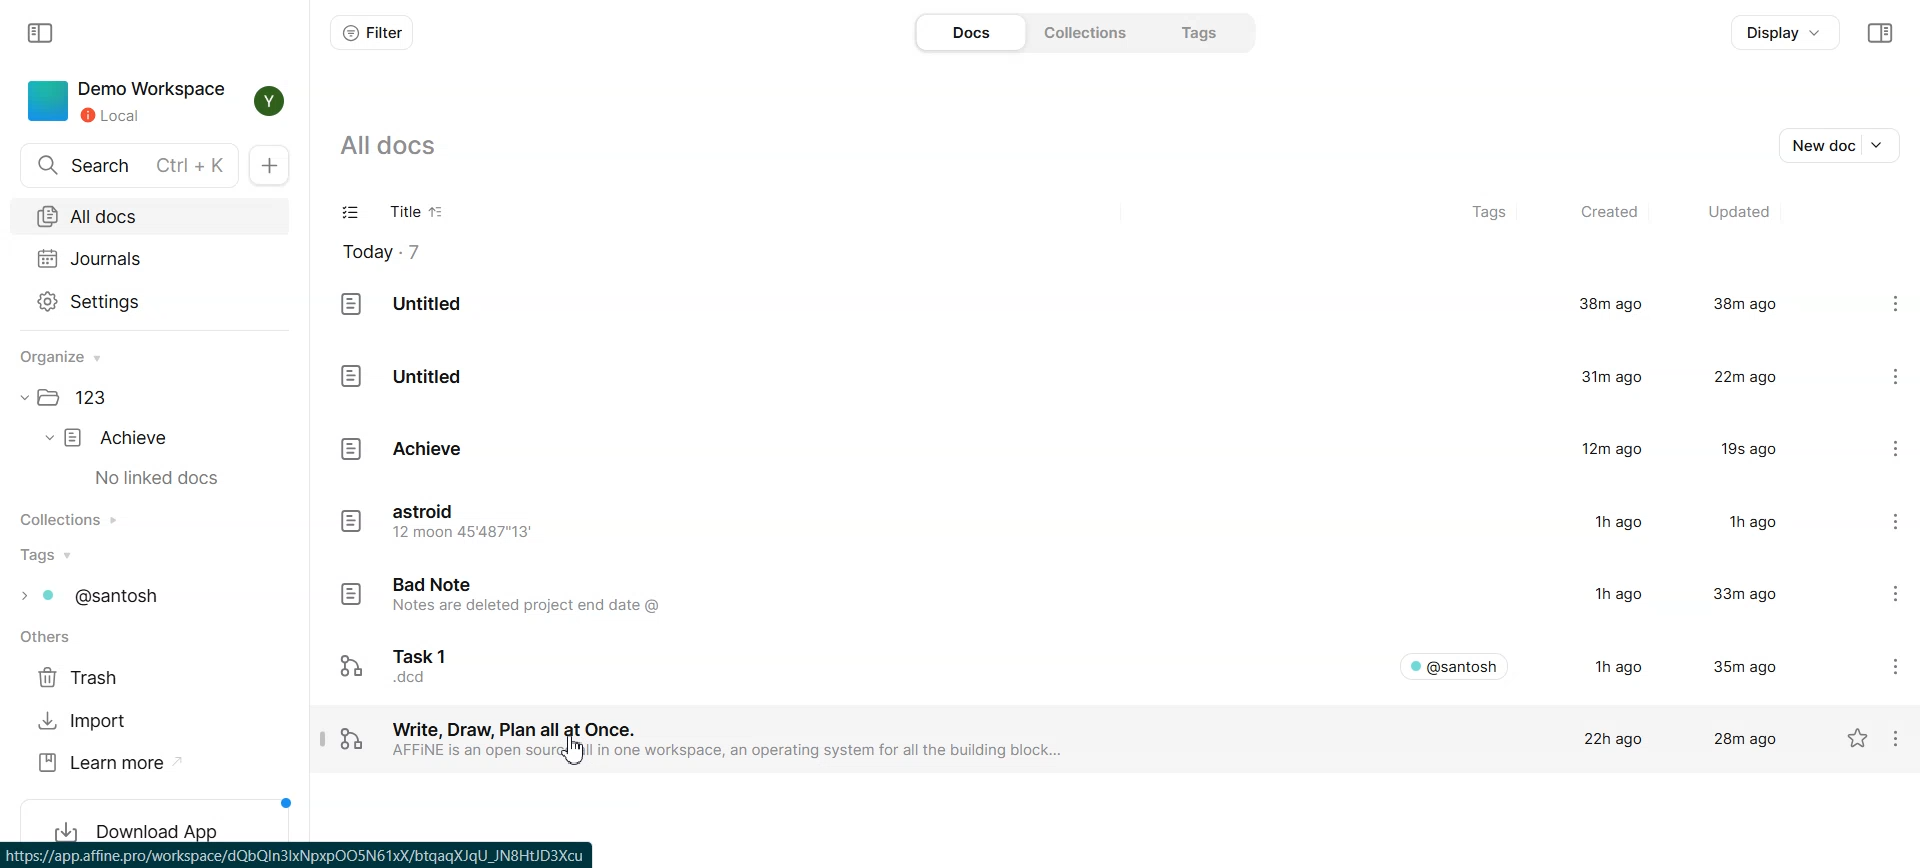  Describe the element at coordinates (1075, 663) in the screenshot. I see `Doc File` at that location.